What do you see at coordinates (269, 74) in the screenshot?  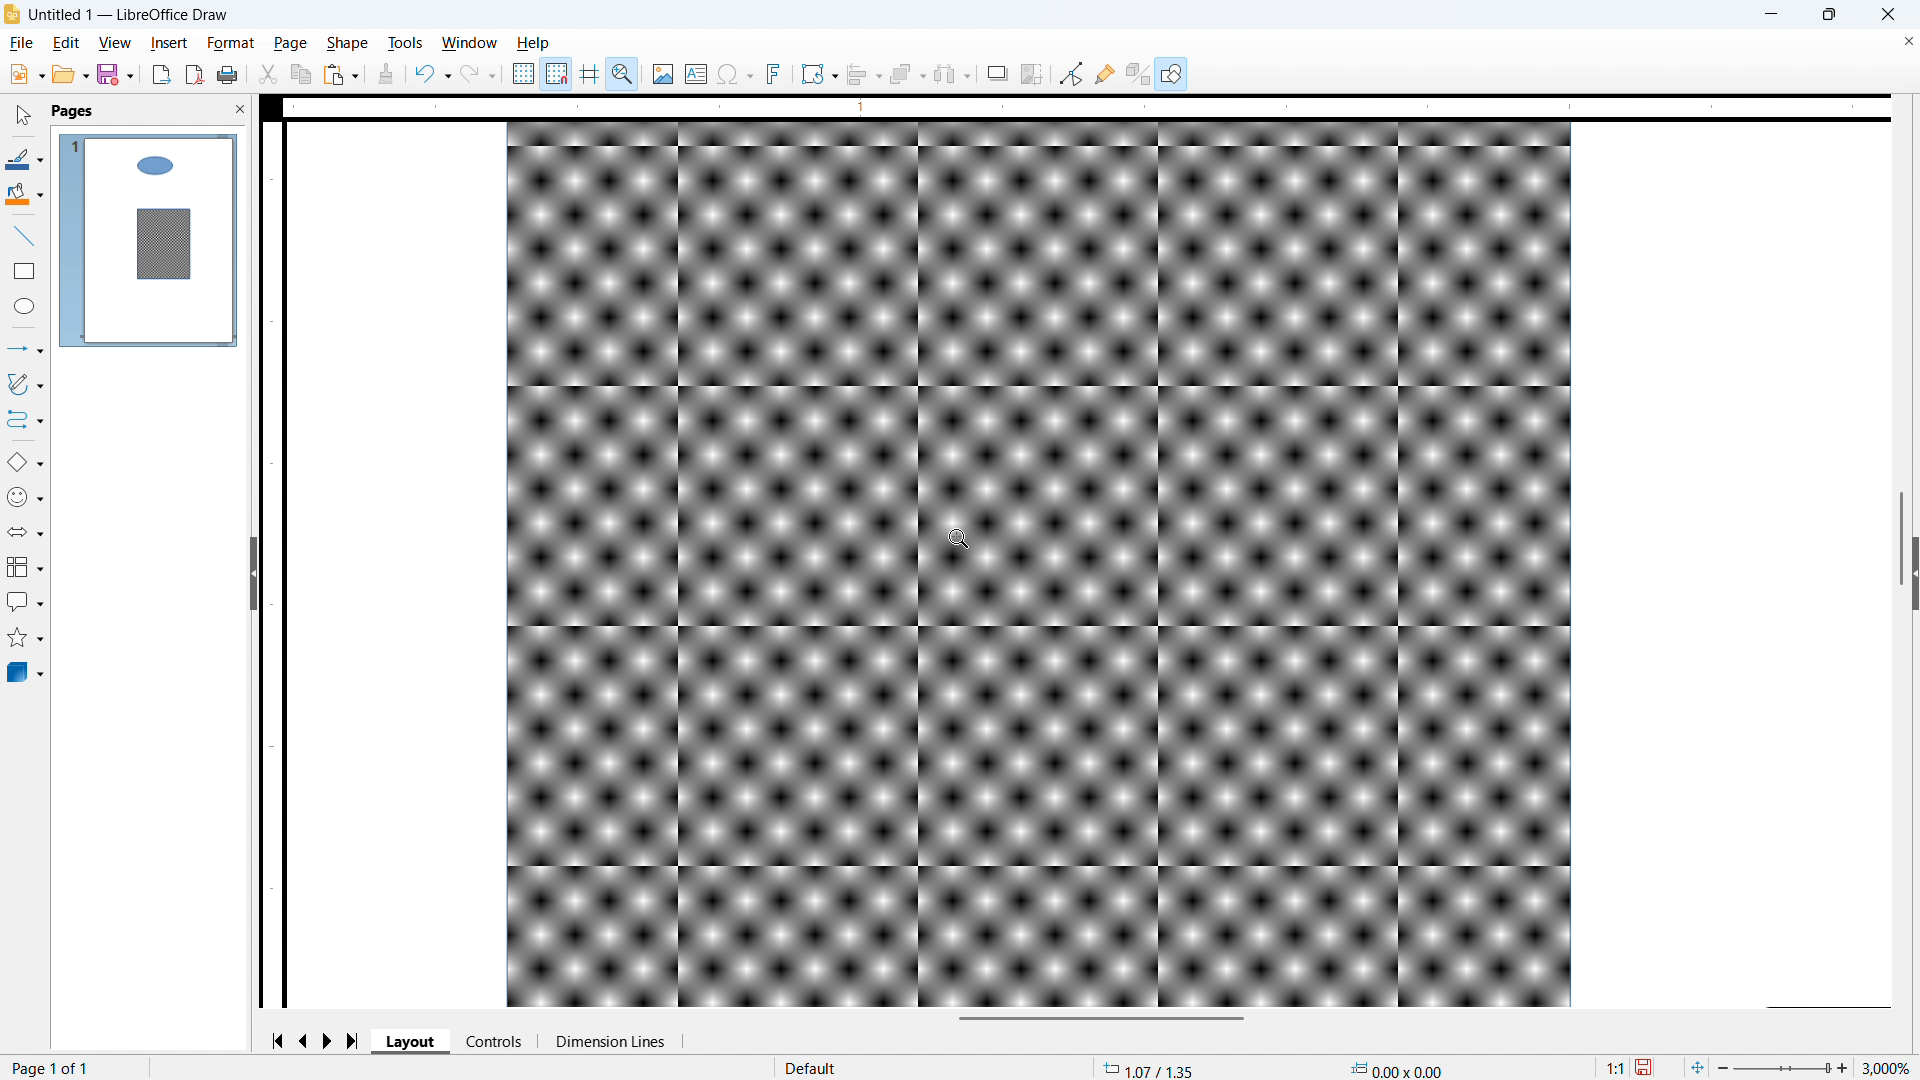 I see `cut ` at bounding box center [269, 74].